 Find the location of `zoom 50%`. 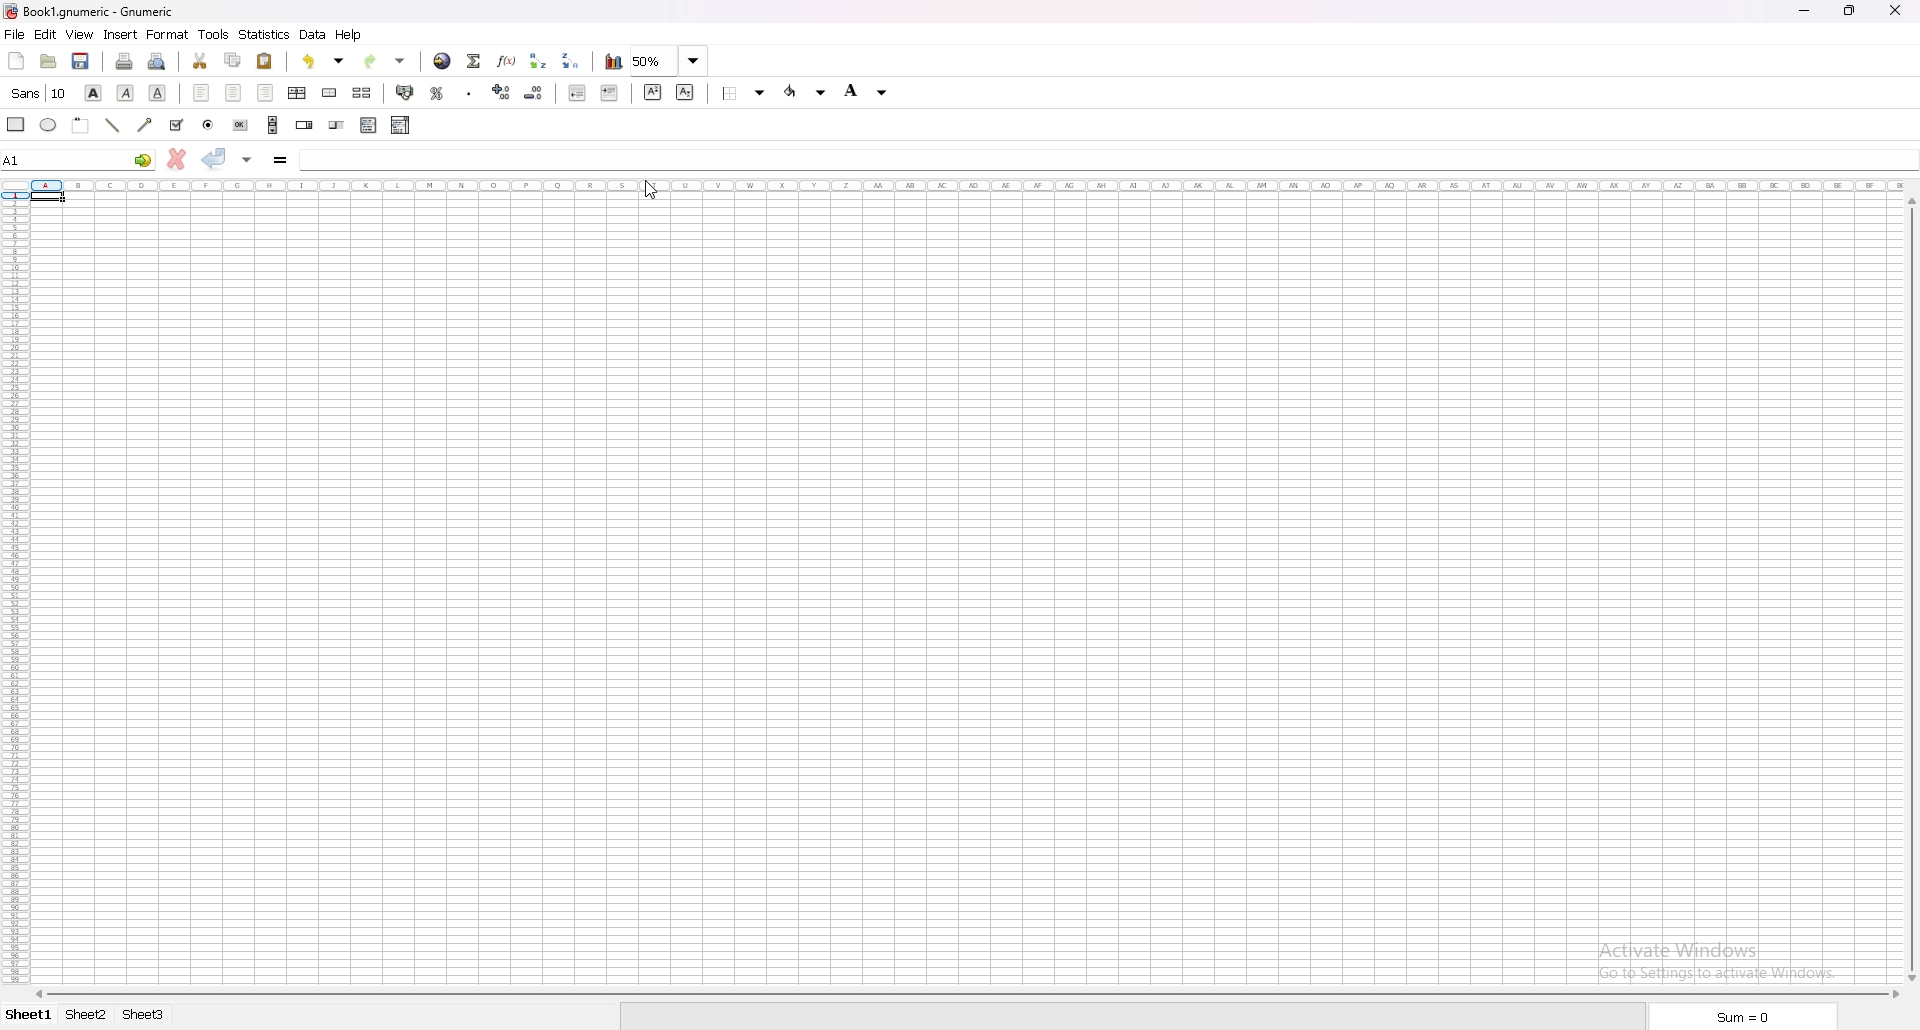

zoom 50% is located at coordinates (647, 61).